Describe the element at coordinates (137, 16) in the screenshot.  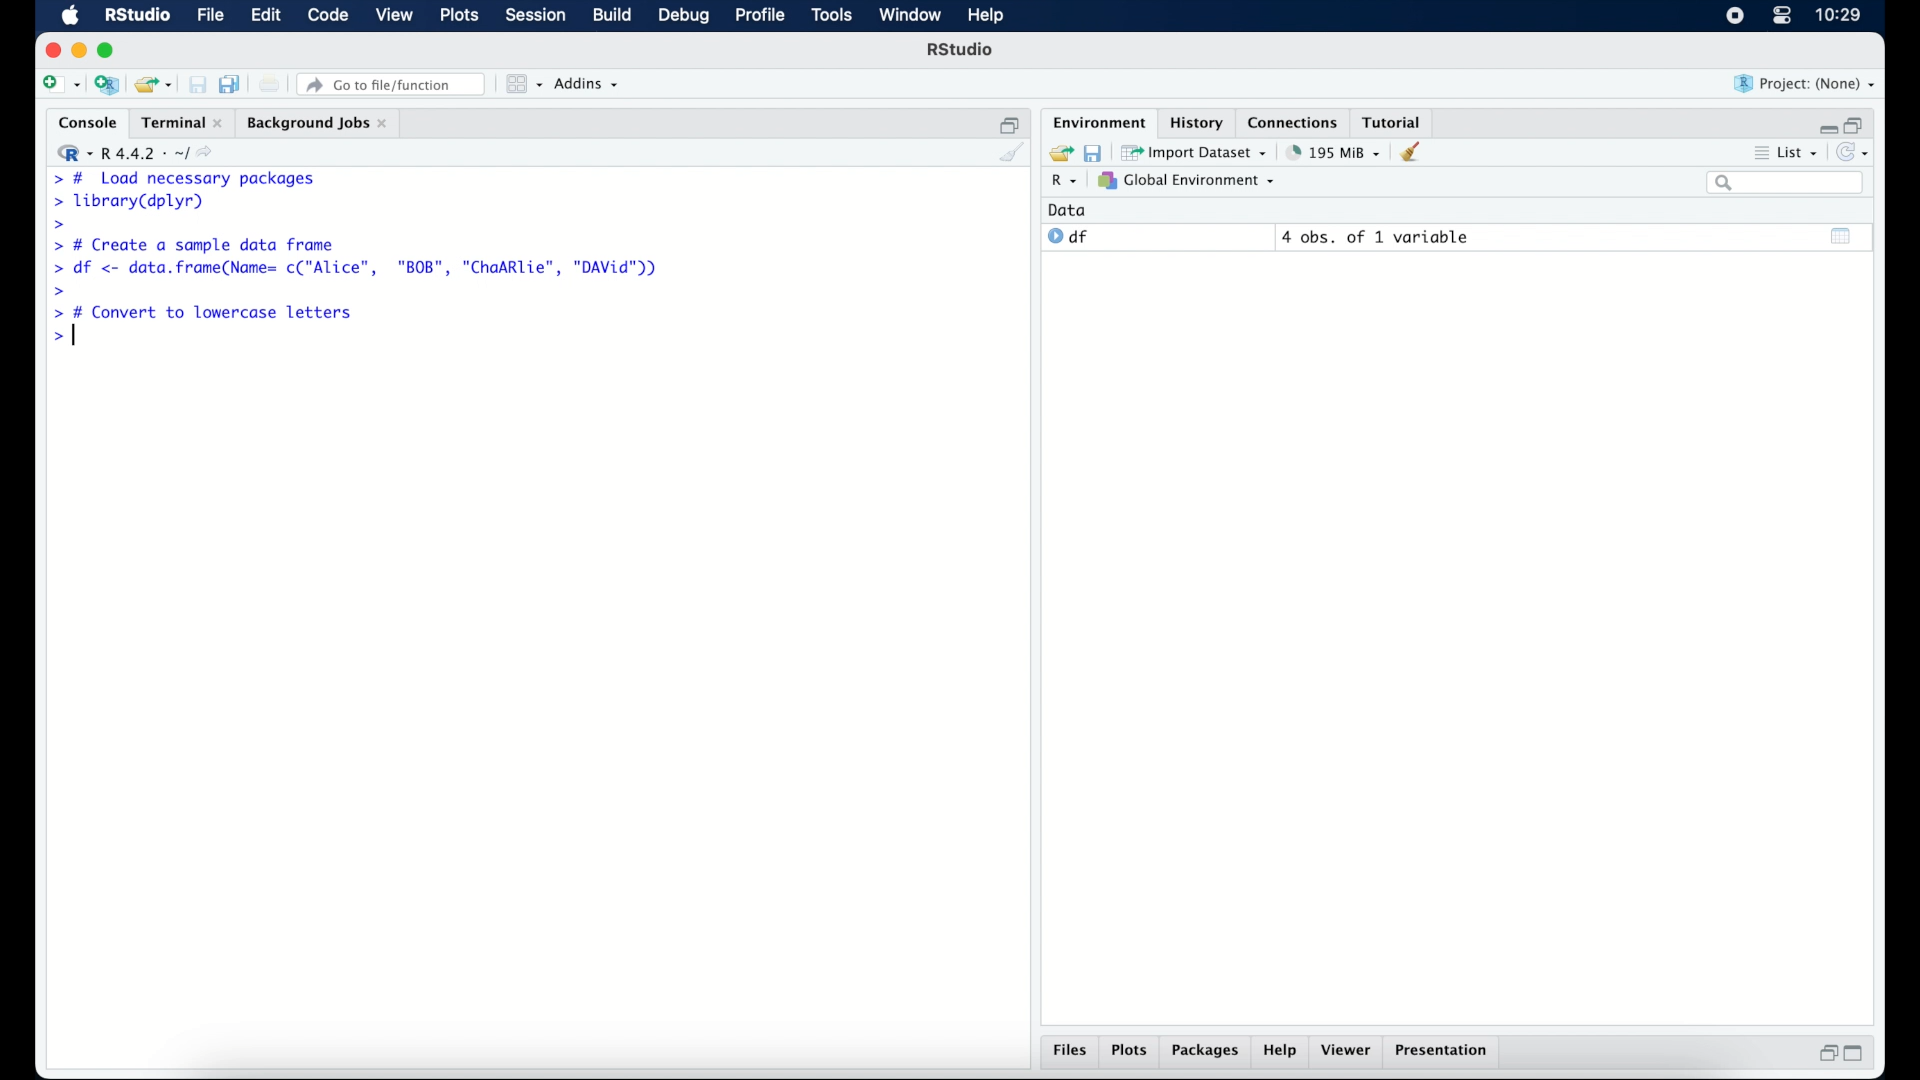
I see `R Studio` at that location.